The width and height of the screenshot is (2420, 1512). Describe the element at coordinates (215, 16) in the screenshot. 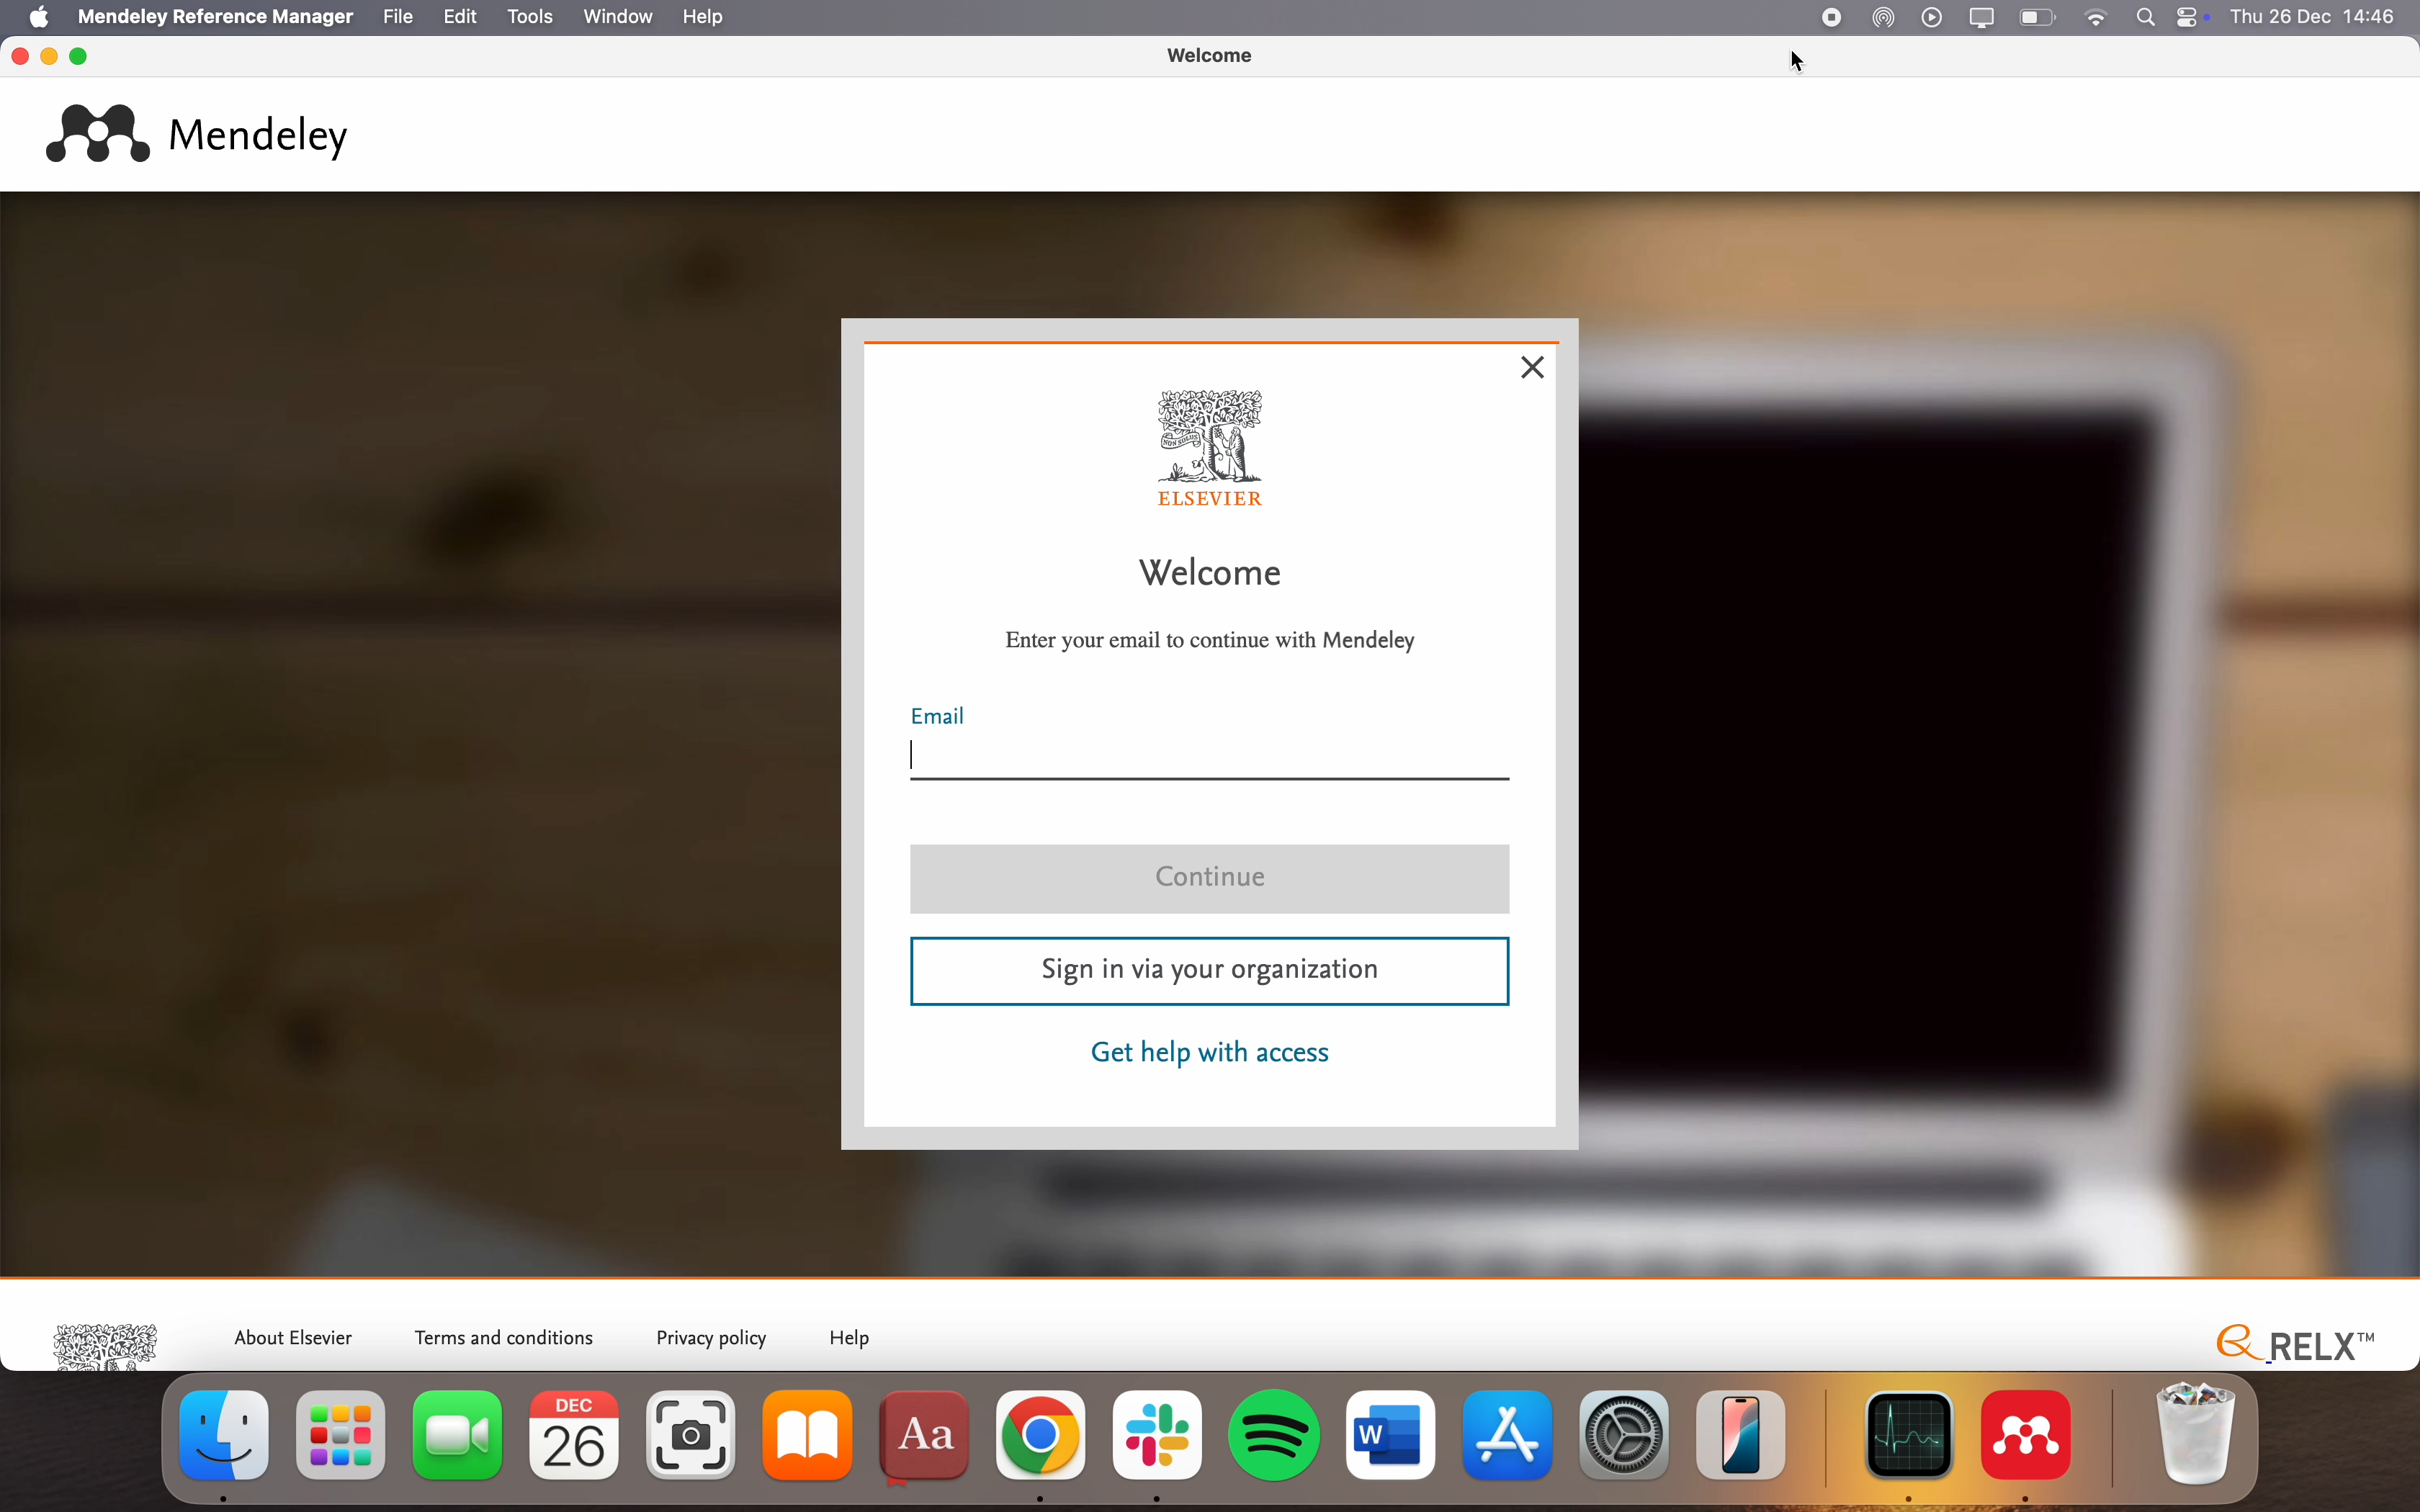

I see `Mendeley Reference Manager` at that location.